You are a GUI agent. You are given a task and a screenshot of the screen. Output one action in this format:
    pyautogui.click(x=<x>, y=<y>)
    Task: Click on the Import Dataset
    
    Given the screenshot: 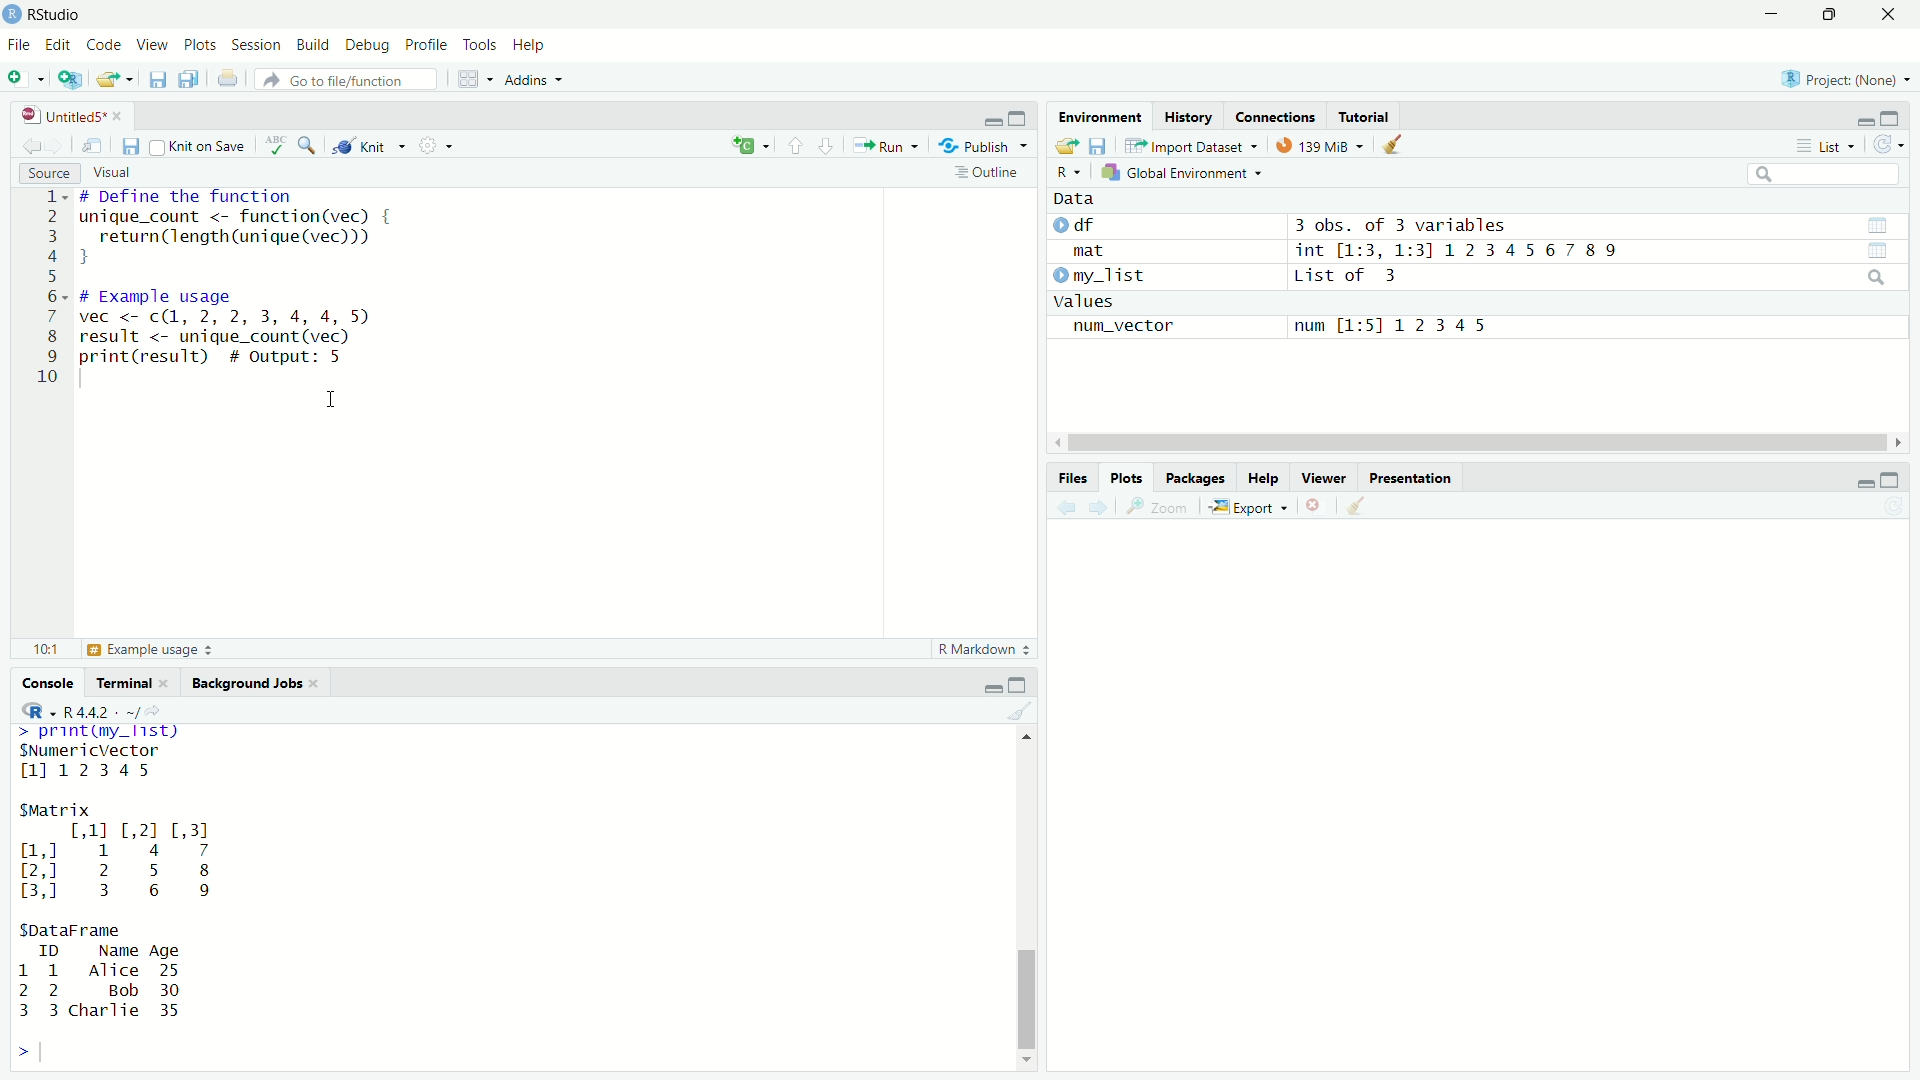 What is the action you would take?
    pyautogui.click(x=1189, y=146)
    